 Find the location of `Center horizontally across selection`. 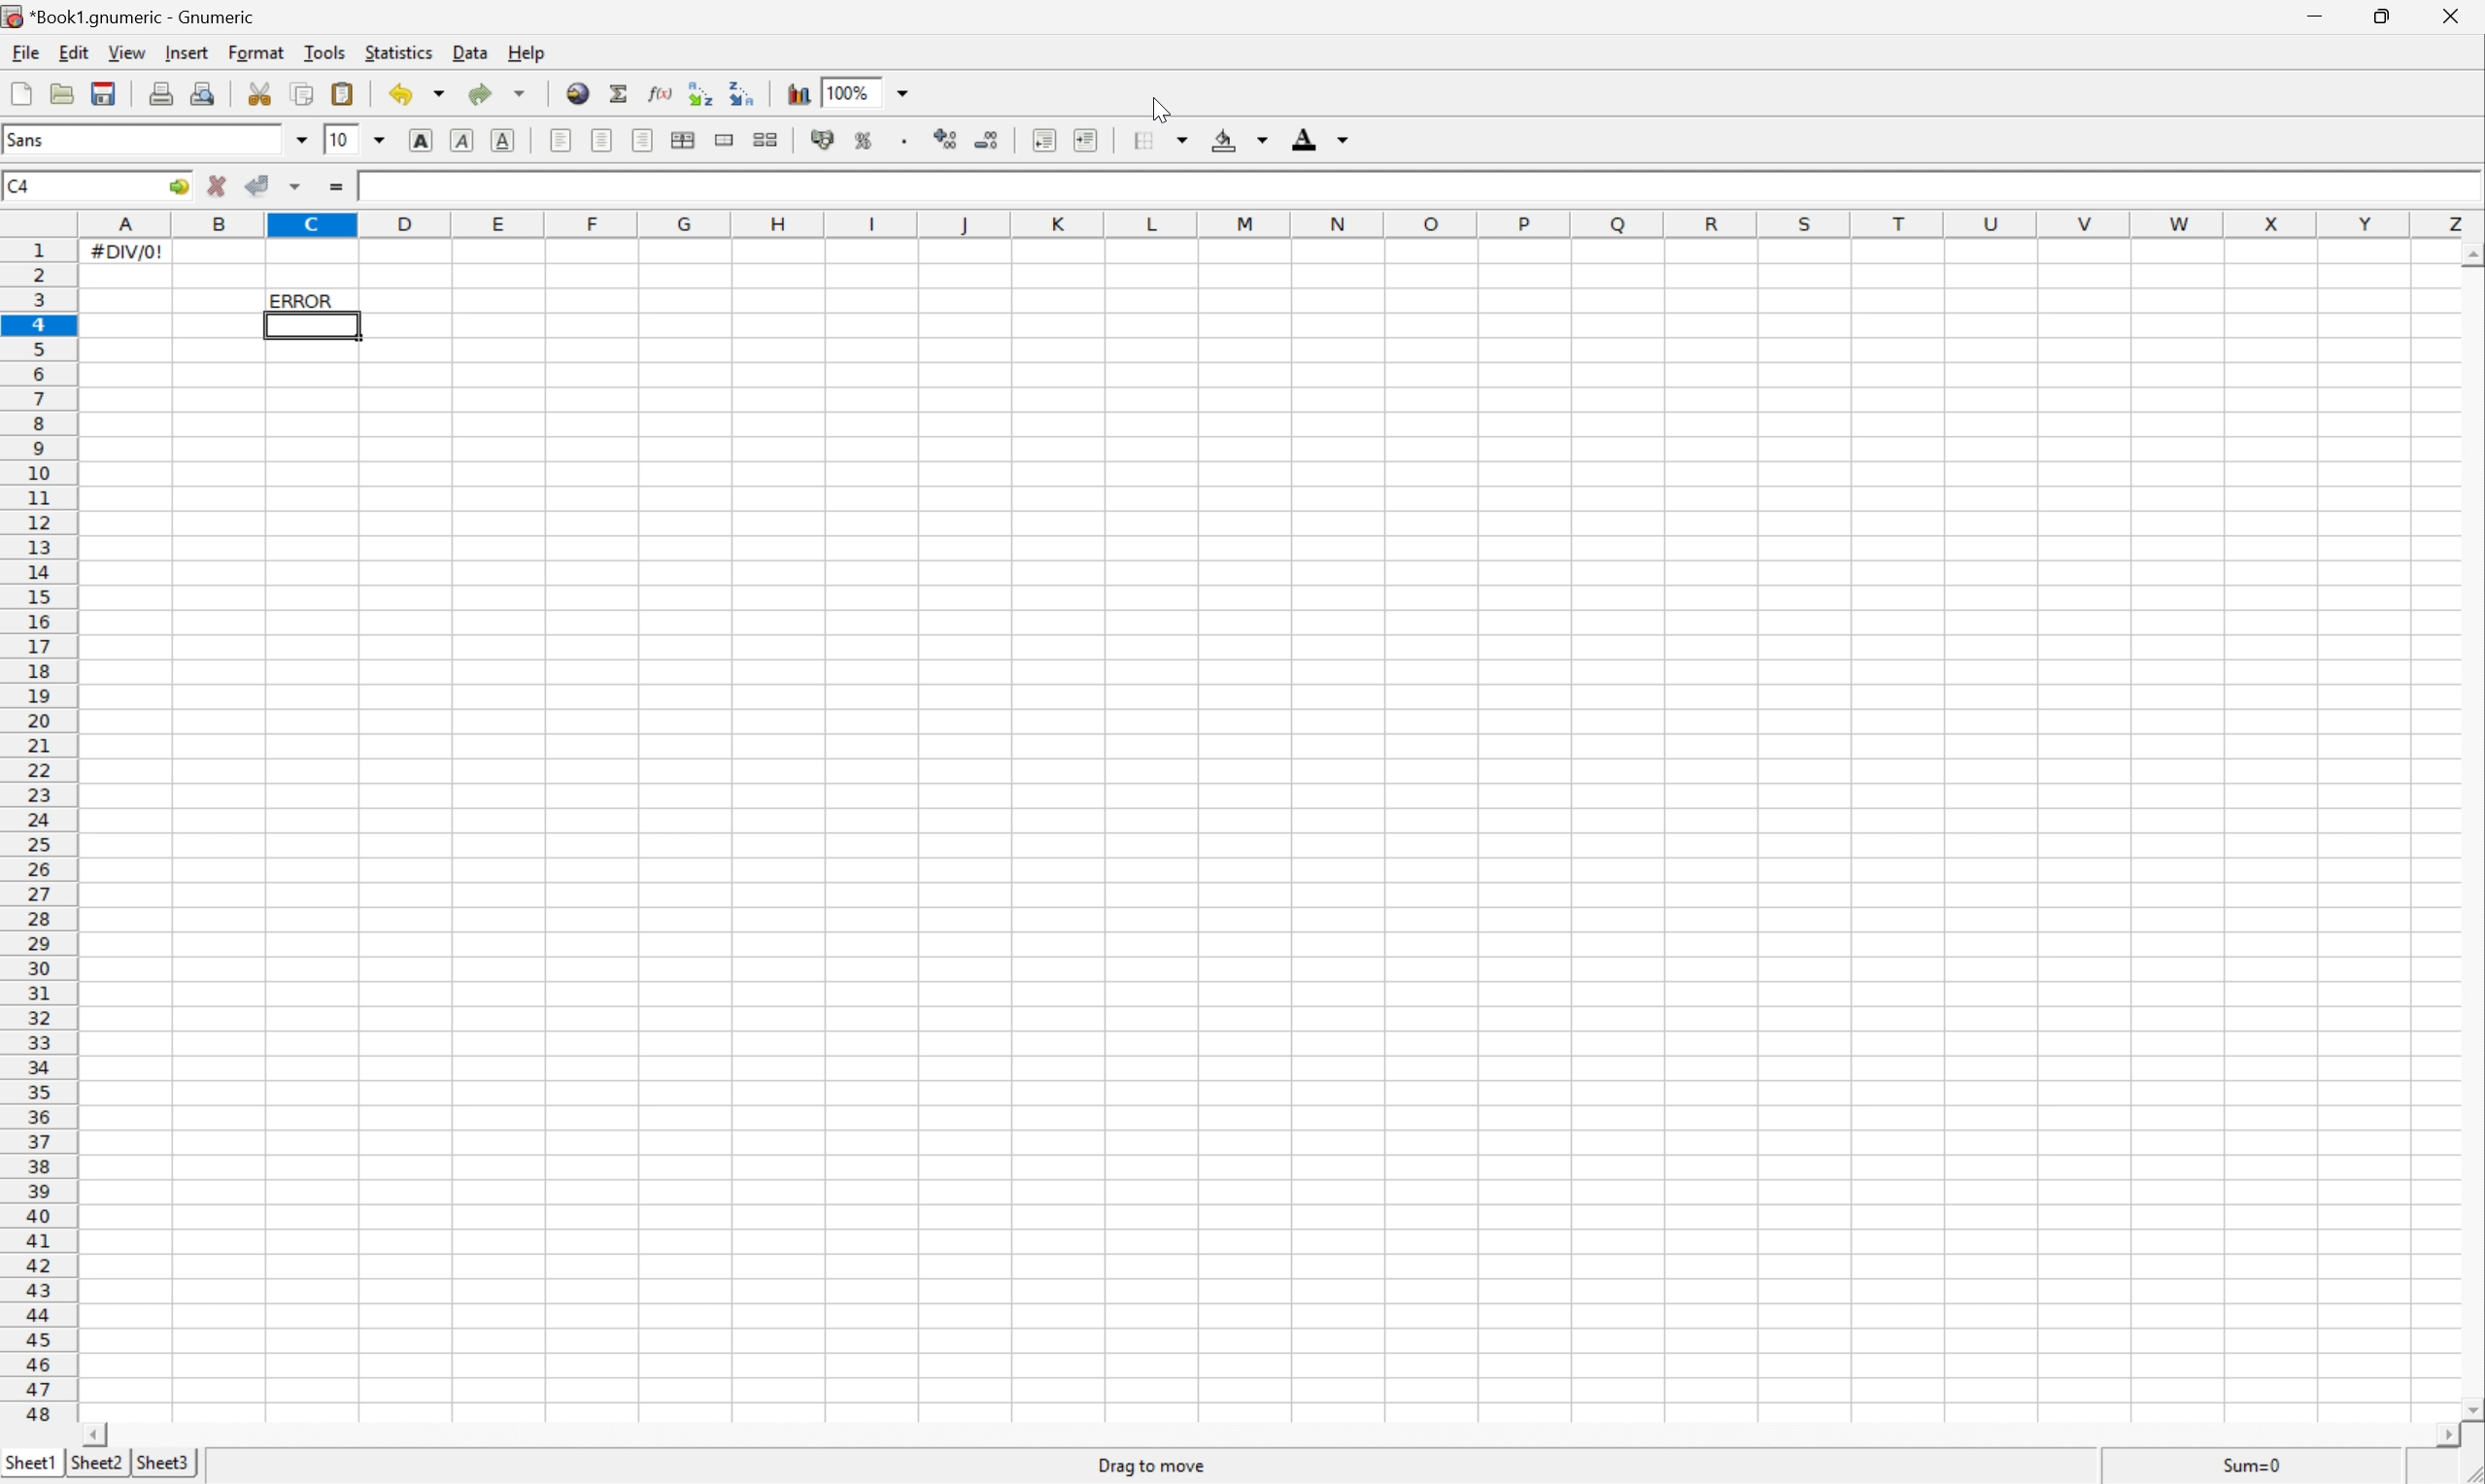

Center horizontally across selection is located at coordinates (685, 140).